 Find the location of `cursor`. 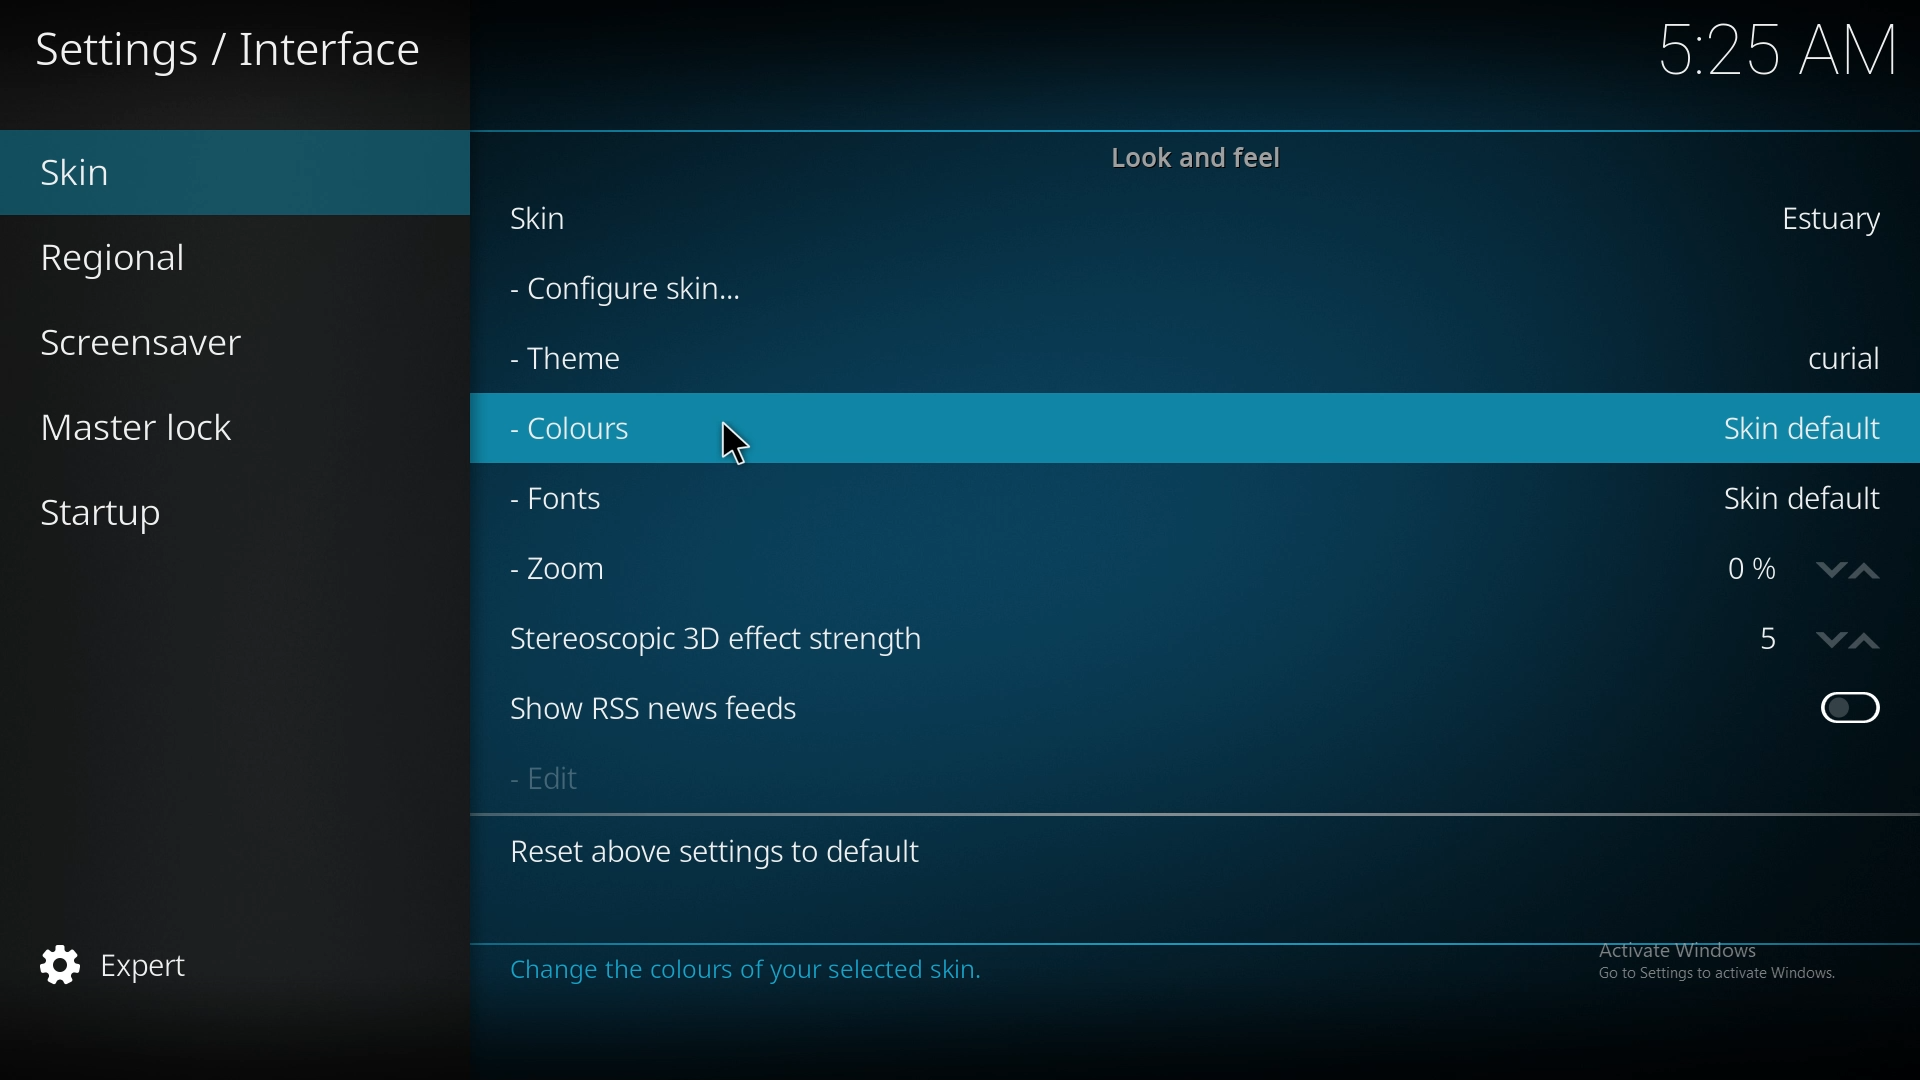

cursor is located at coordinates (734, 443).